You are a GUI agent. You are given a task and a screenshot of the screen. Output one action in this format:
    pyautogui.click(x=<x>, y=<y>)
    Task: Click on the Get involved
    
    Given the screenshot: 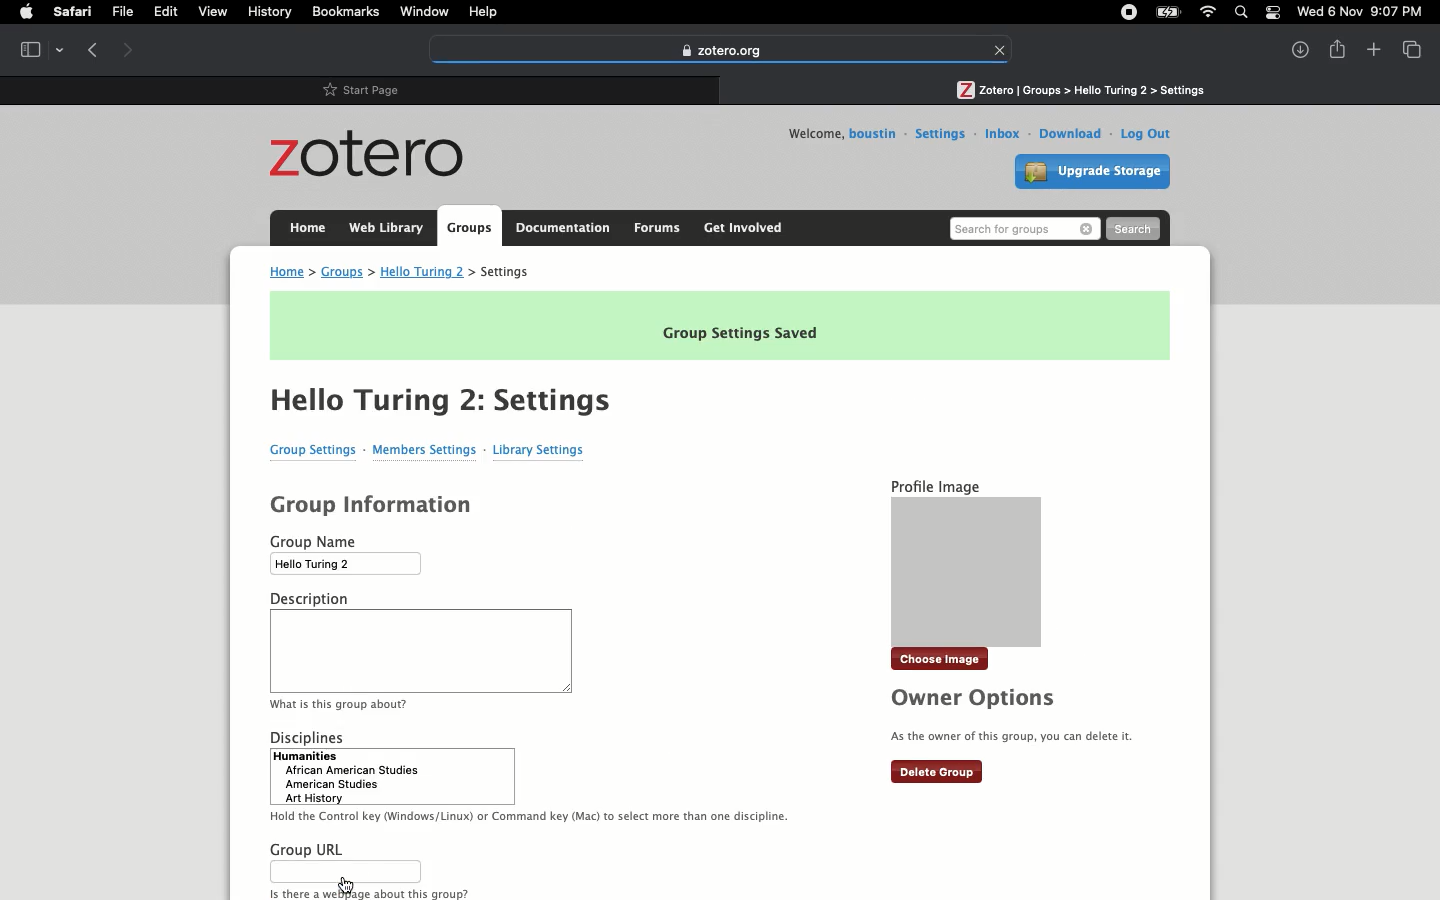 What is the action you would take?
    pyautogui.click(x=742, y=227)
    